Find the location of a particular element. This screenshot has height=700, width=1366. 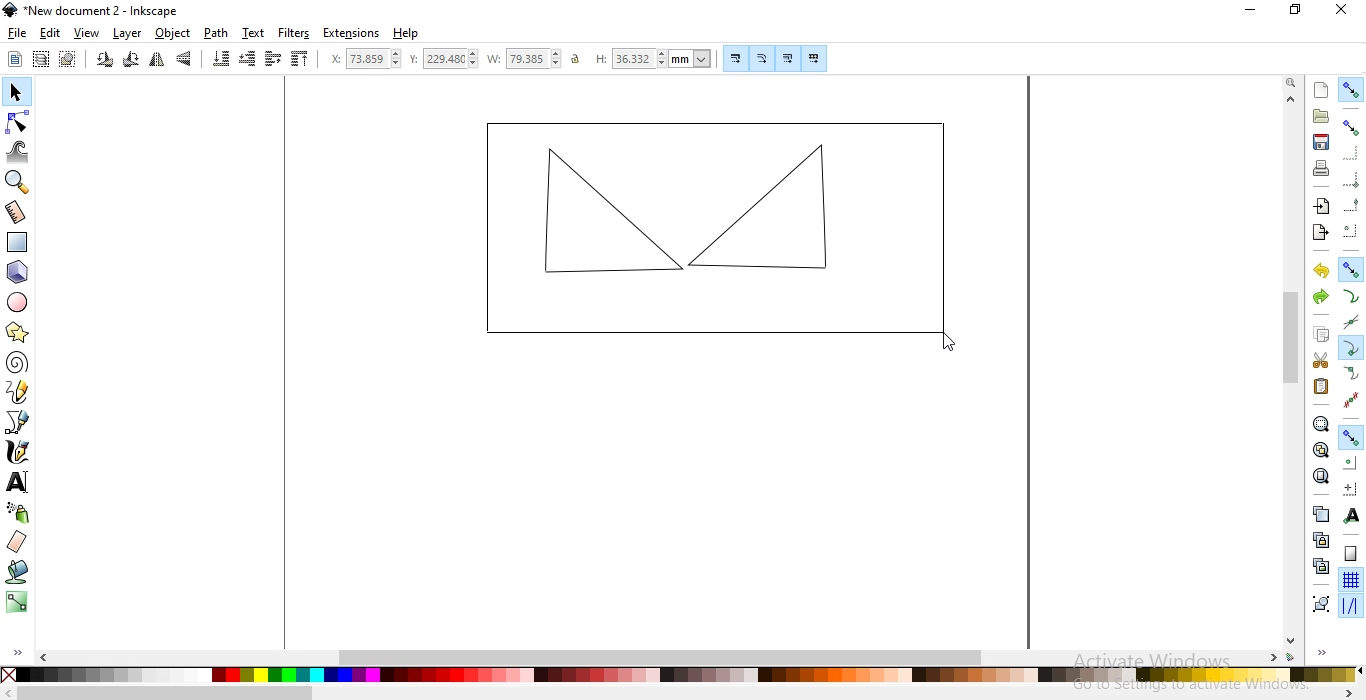

zoom to fit drawing in window is located at coordinates (1320, 448).